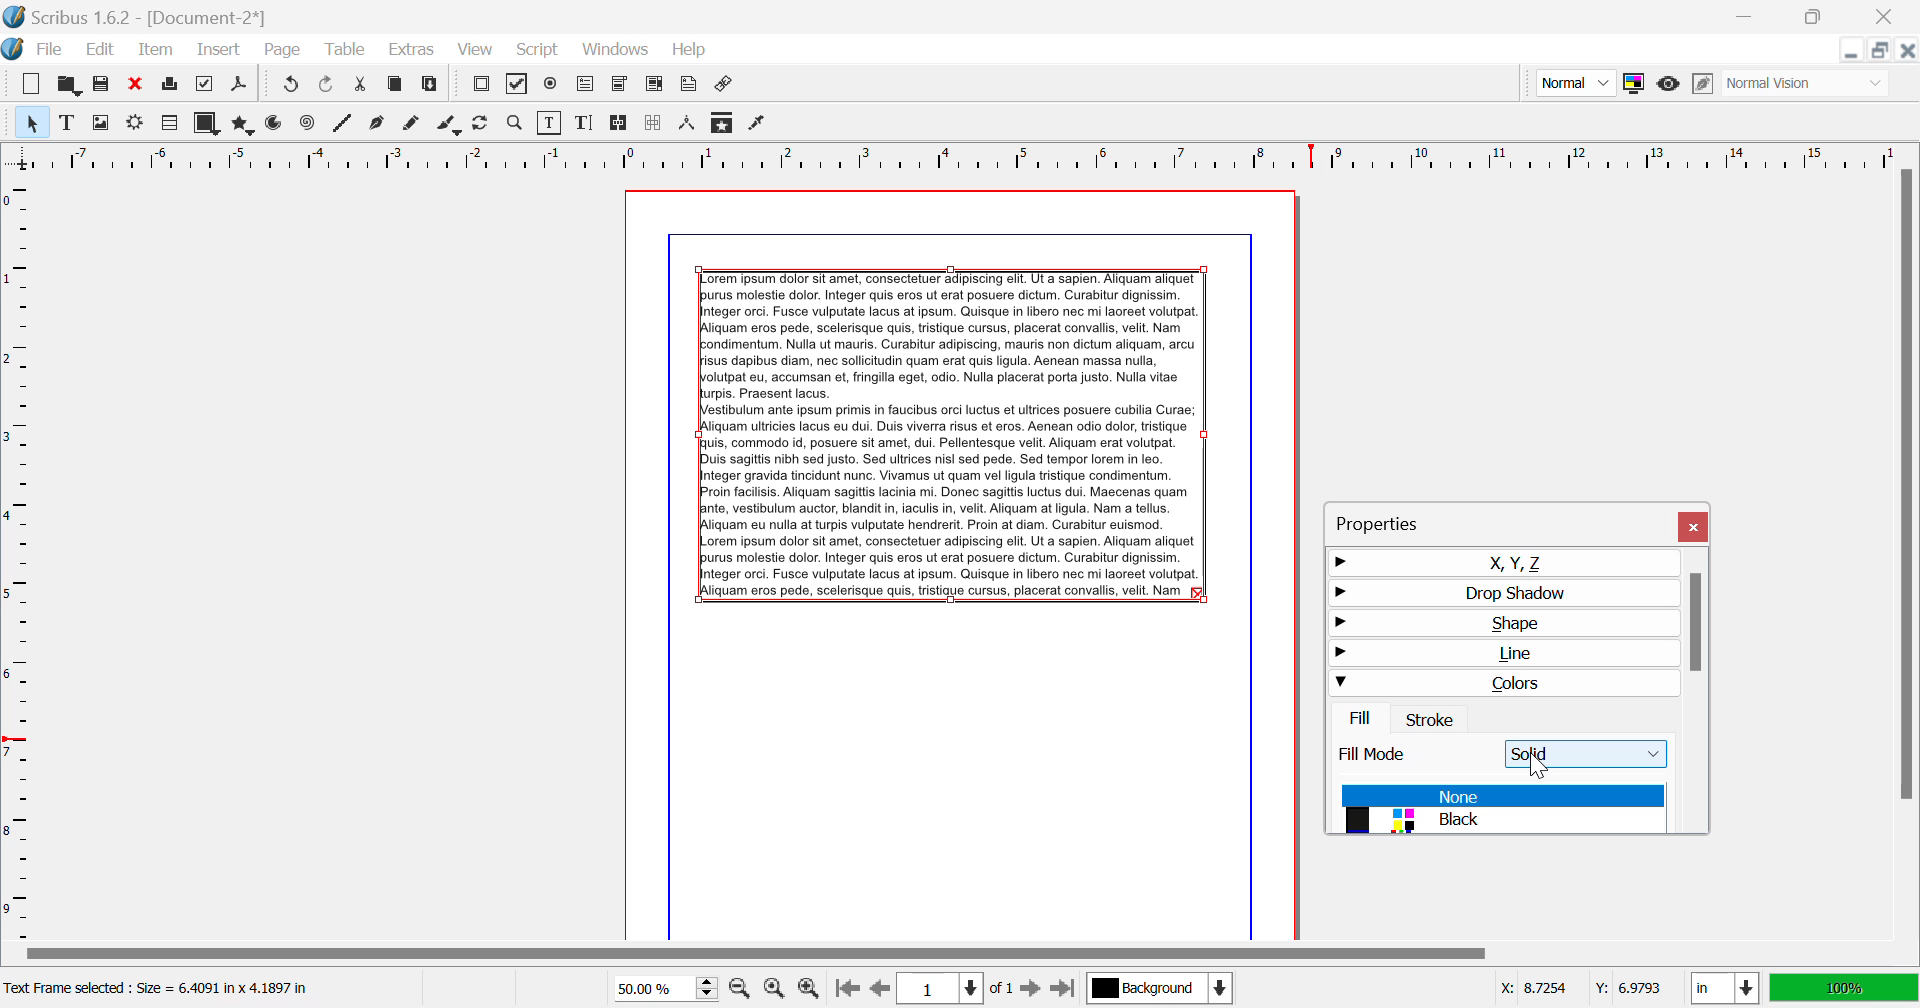  Describe the element at coordinates (281, 51) in the screenshot. I see `Page` at that location.